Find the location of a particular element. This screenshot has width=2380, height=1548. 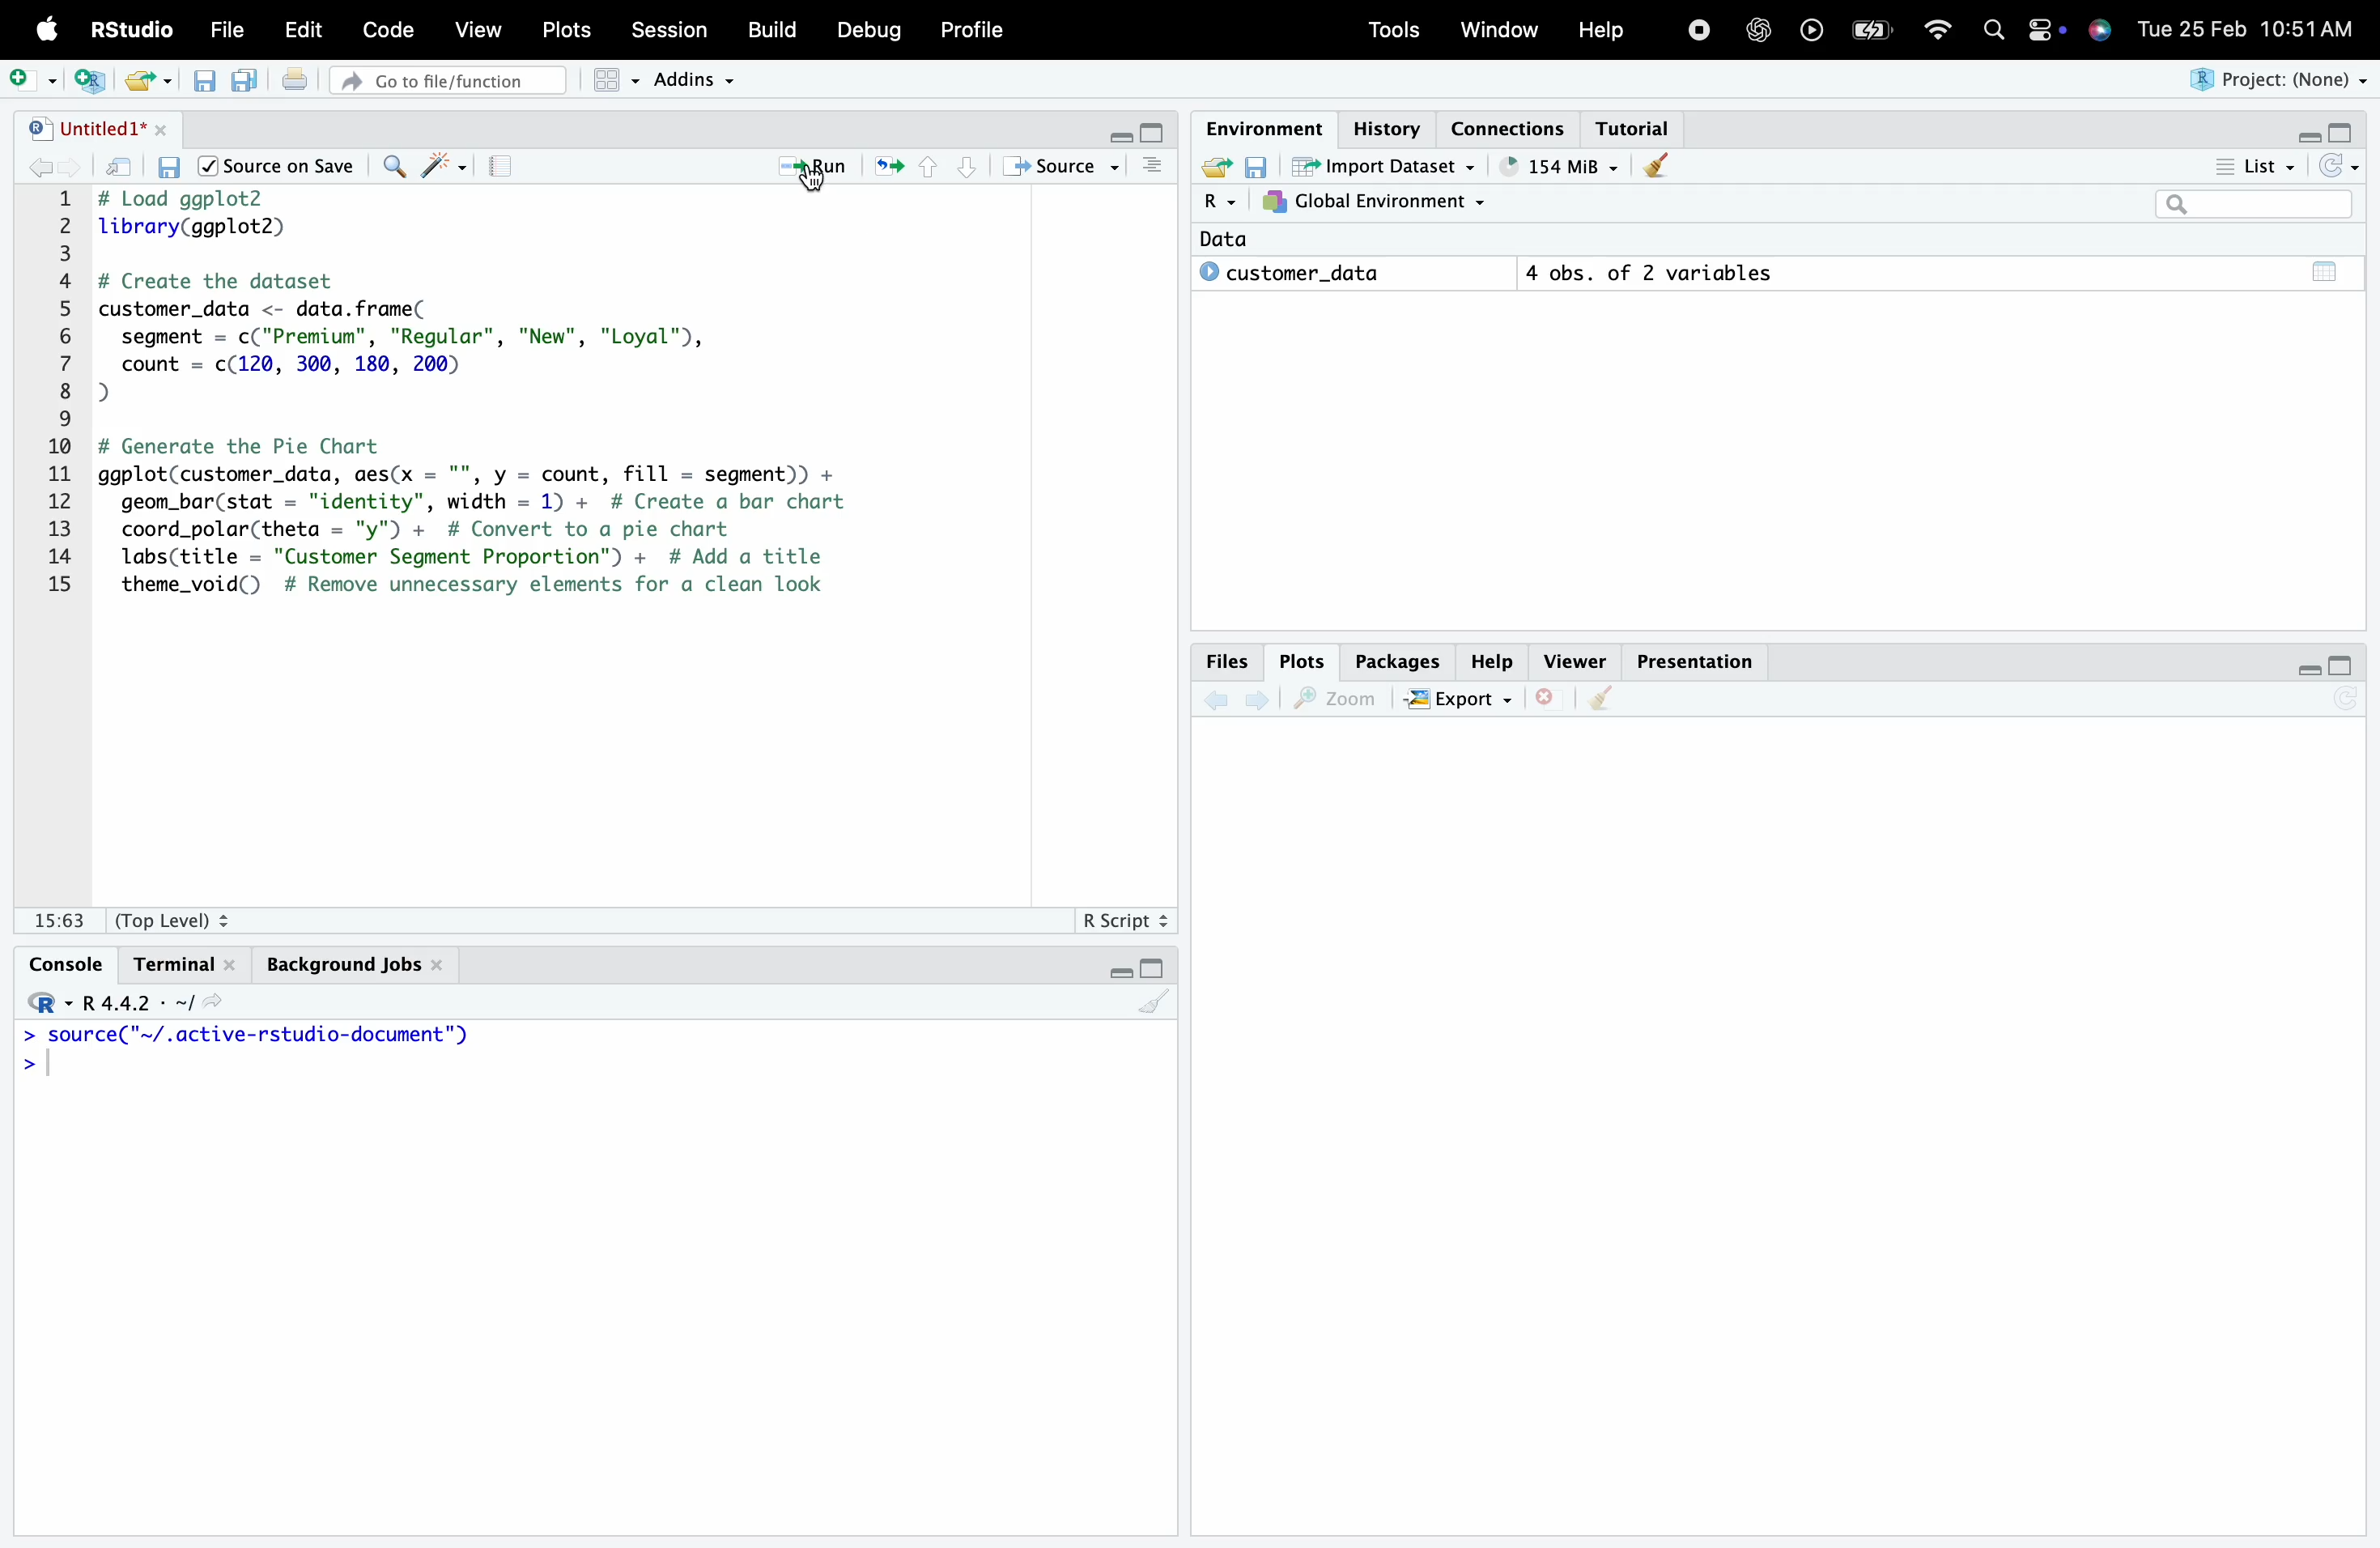

R Script + is located at coordinates (1122, 918).